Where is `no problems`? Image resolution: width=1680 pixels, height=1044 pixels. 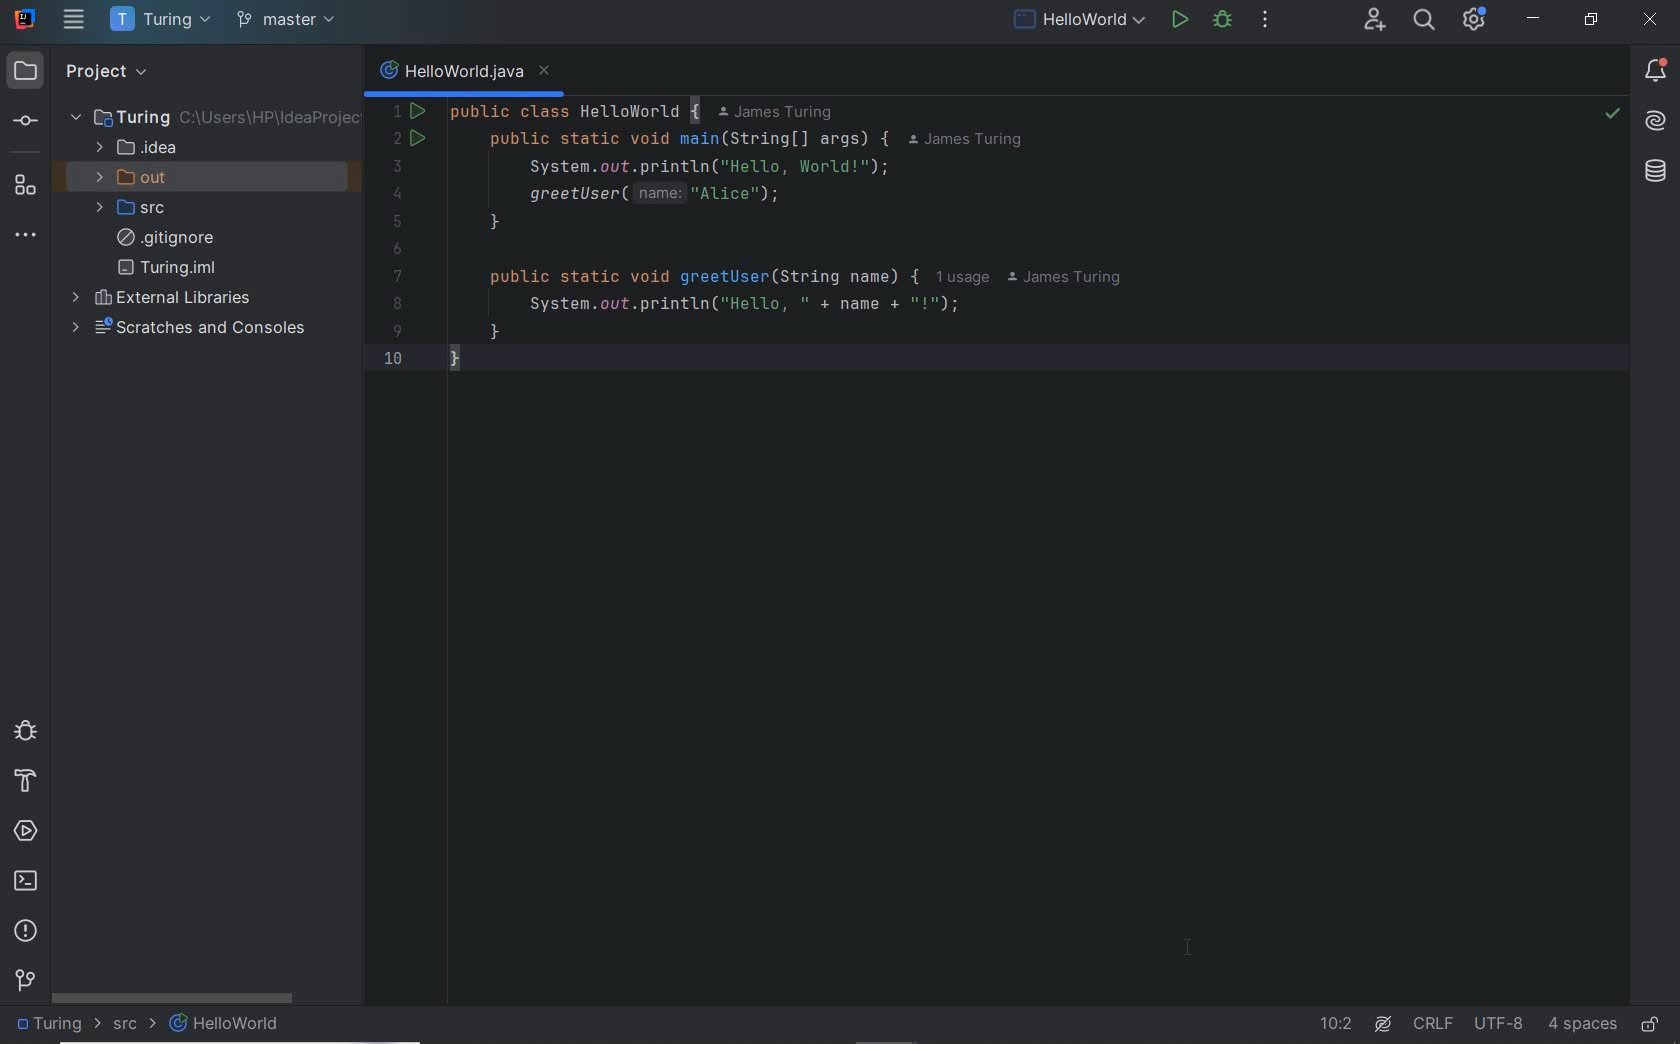
no problems is located at coordinates (1611, 116).